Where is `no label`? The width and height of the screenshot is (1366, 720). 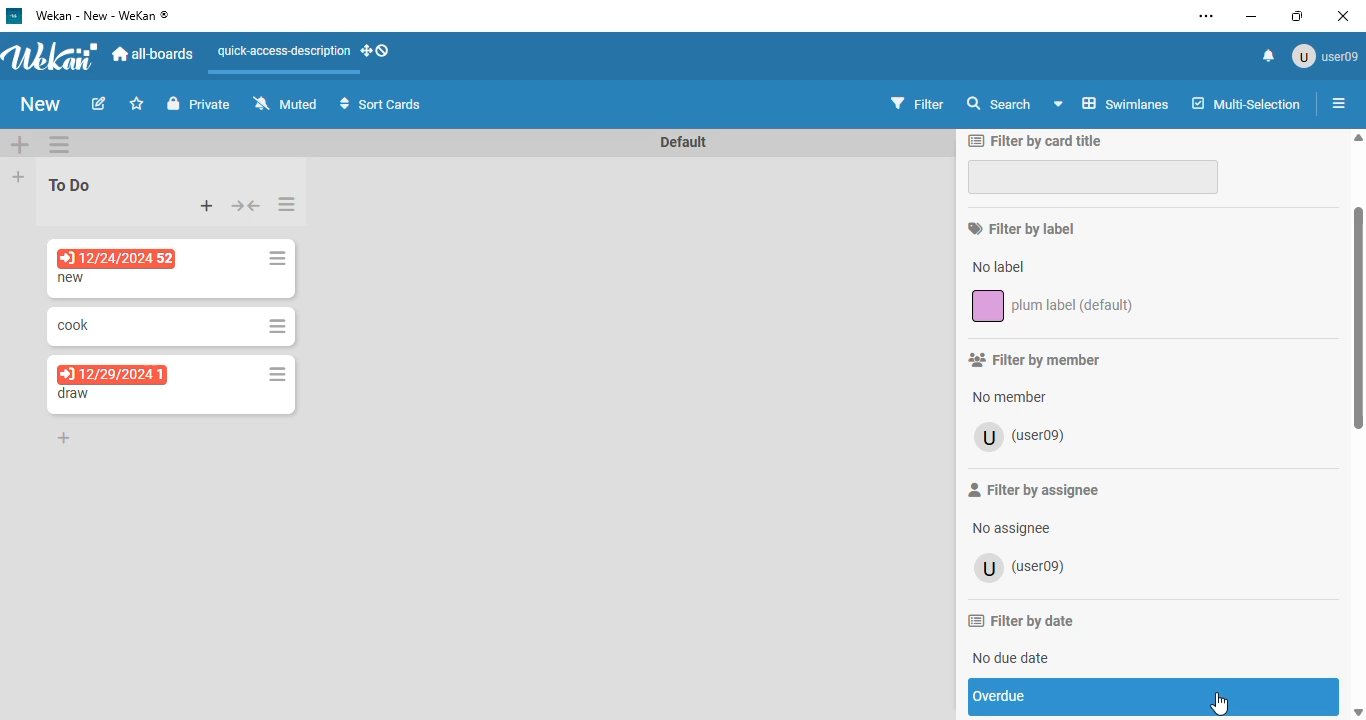
no label is located at coordinates (997, 266).